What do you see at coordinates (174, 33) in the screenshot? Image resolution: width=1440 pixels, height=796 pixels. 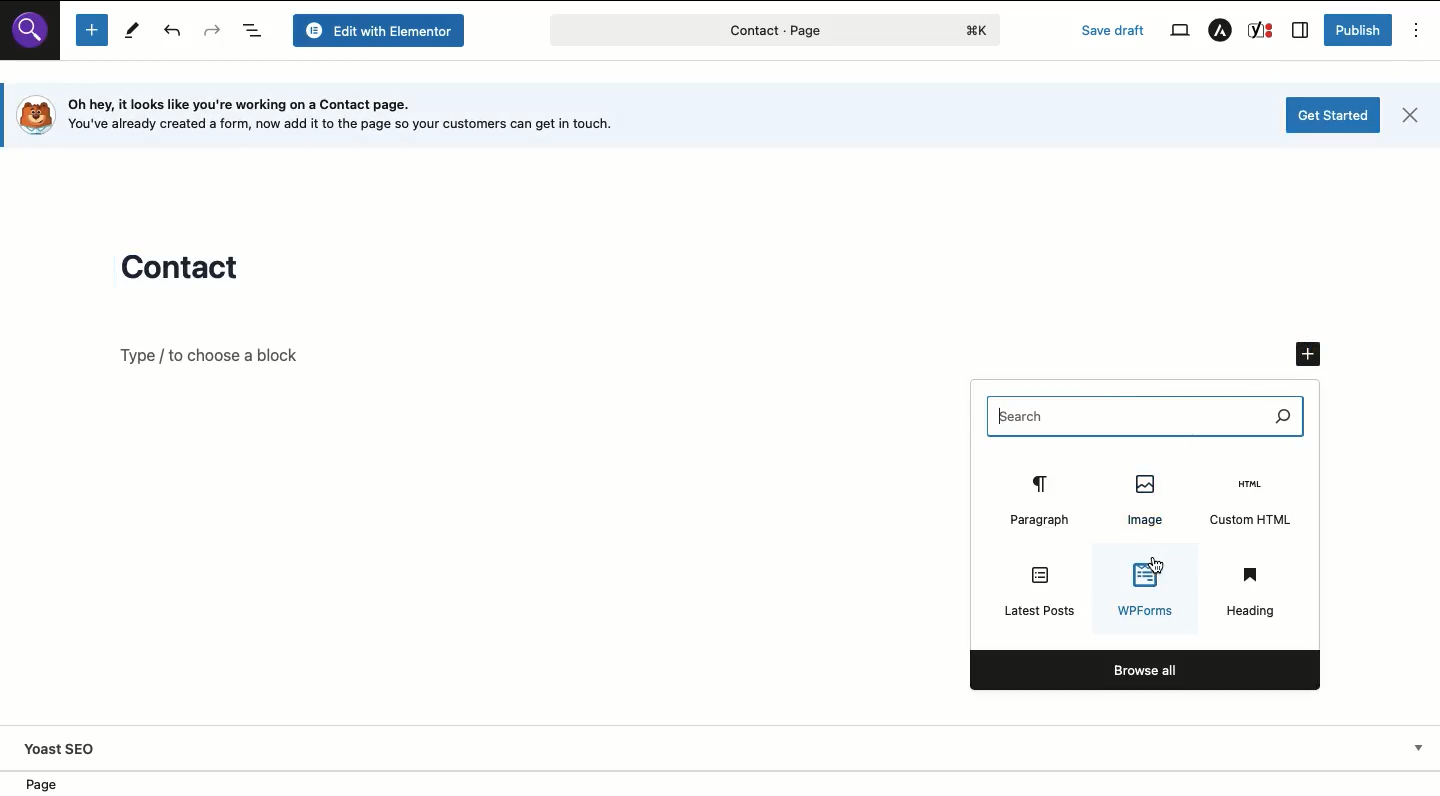 I see `Undo` at bounding box center [174, 33].